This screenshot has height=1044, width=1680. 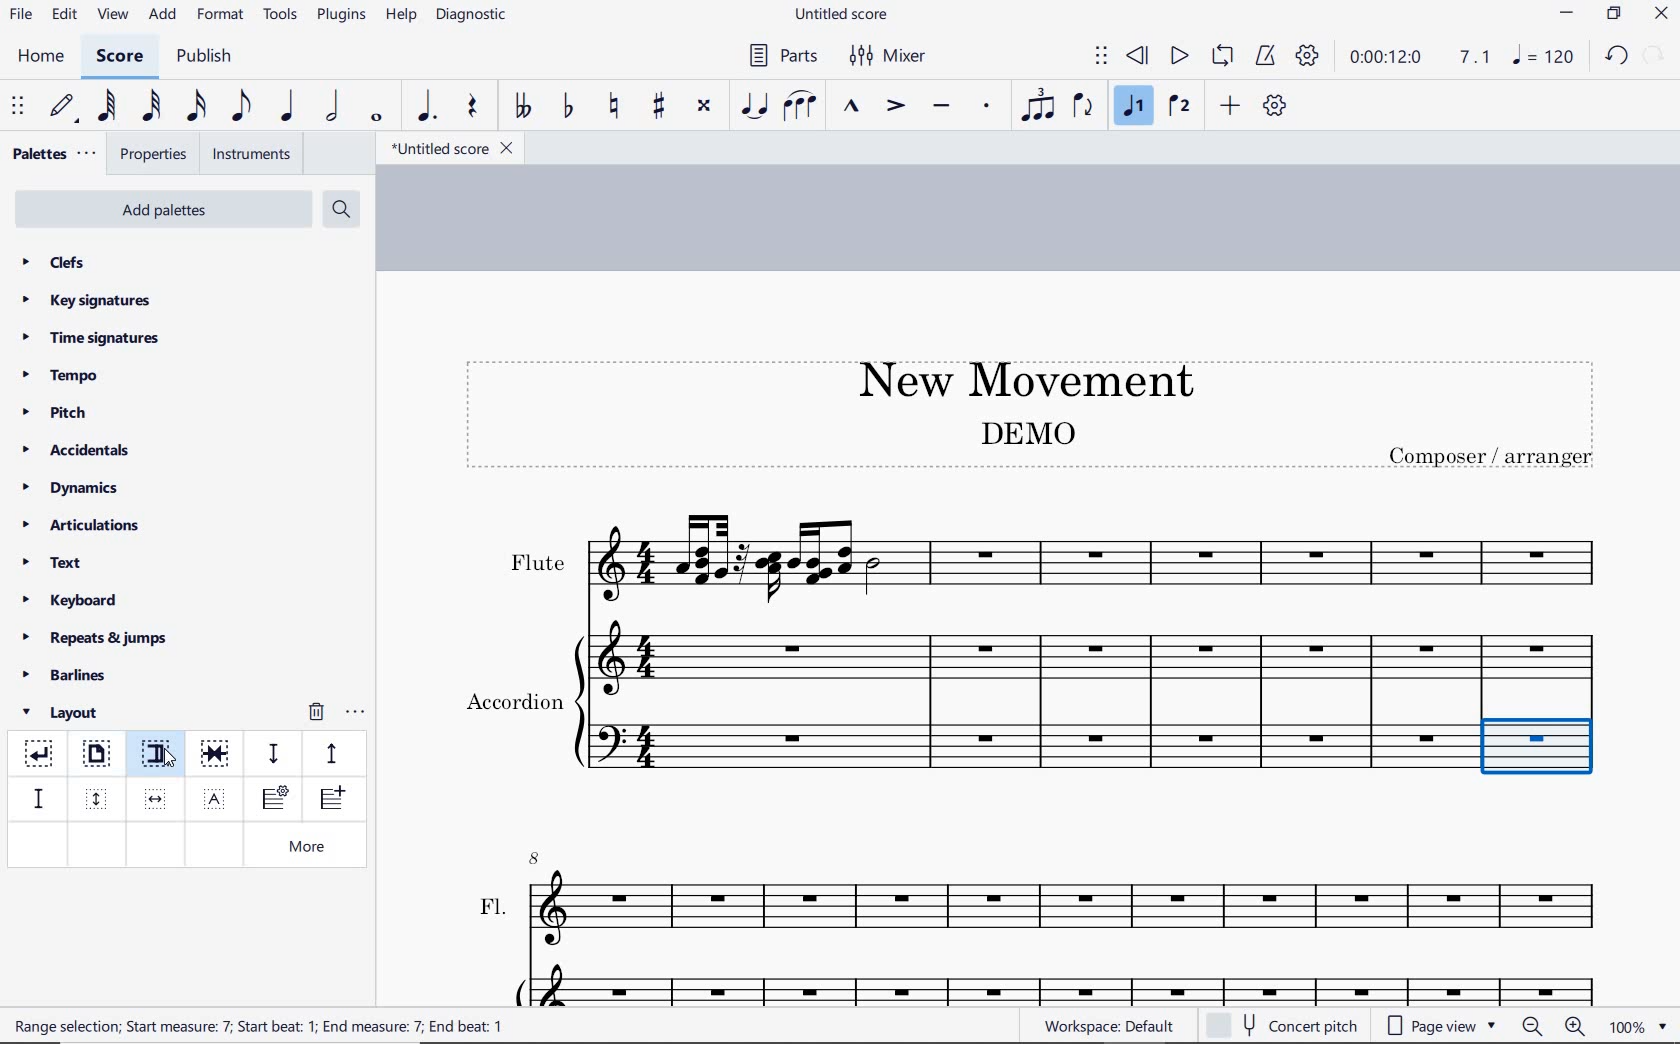 I want to click on more, so click(x=311, y=848).